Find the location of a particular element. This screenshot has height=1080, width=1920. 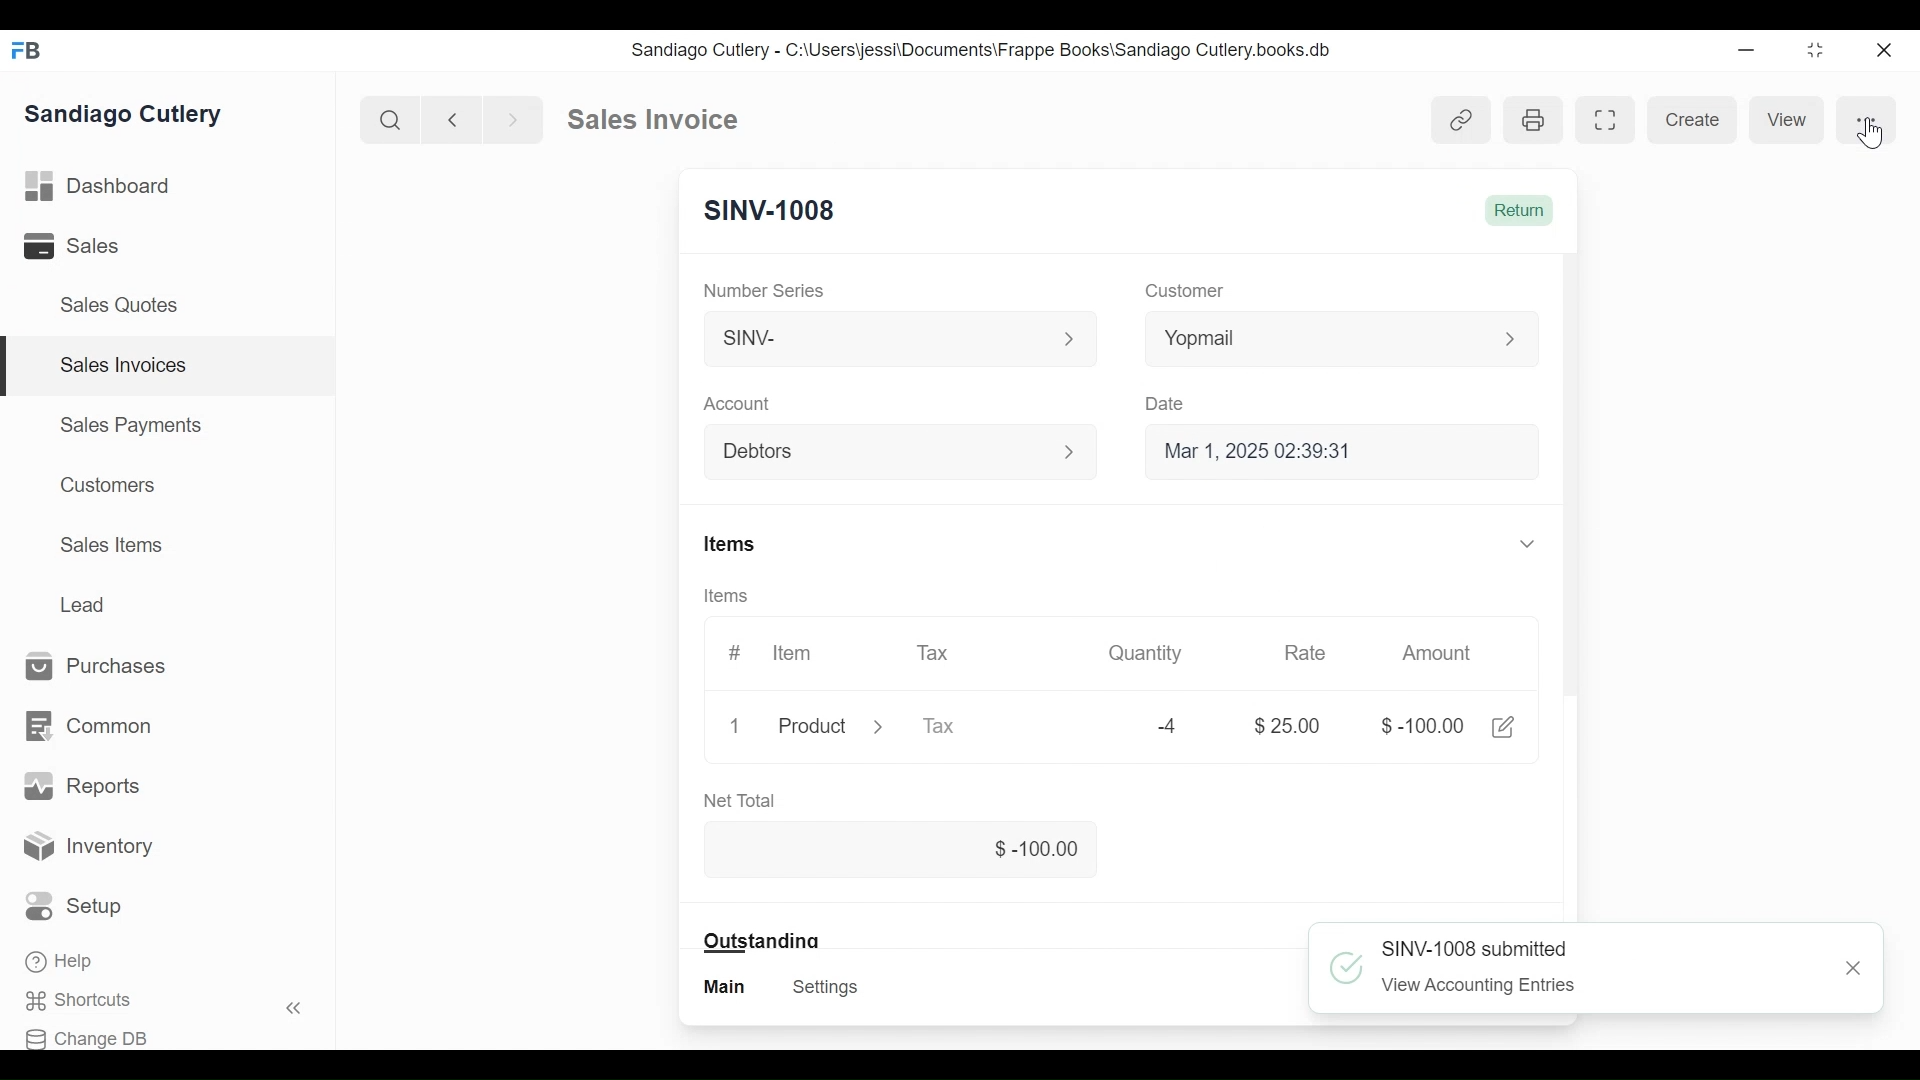

Shortcuts is located at coordinates (76, 1000).